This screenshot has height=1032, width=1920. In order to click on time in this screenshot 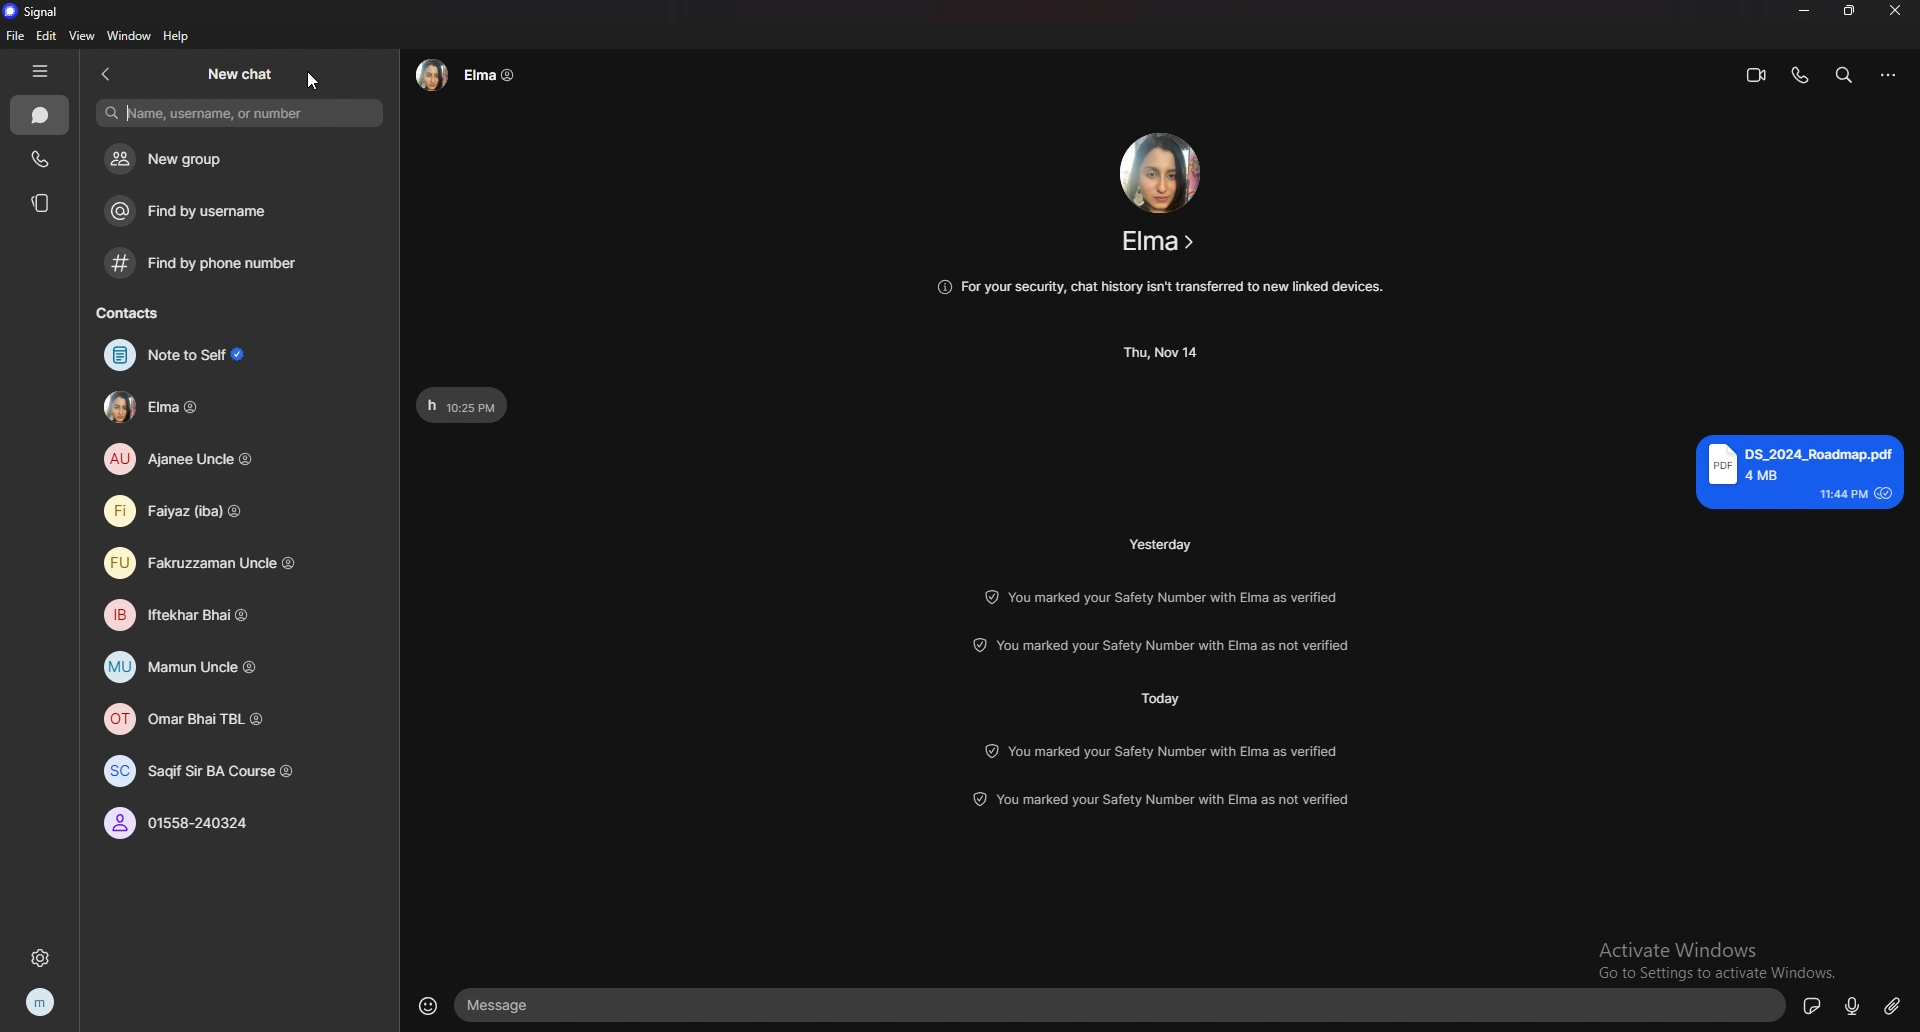, I will do `click(1164, 352)`.